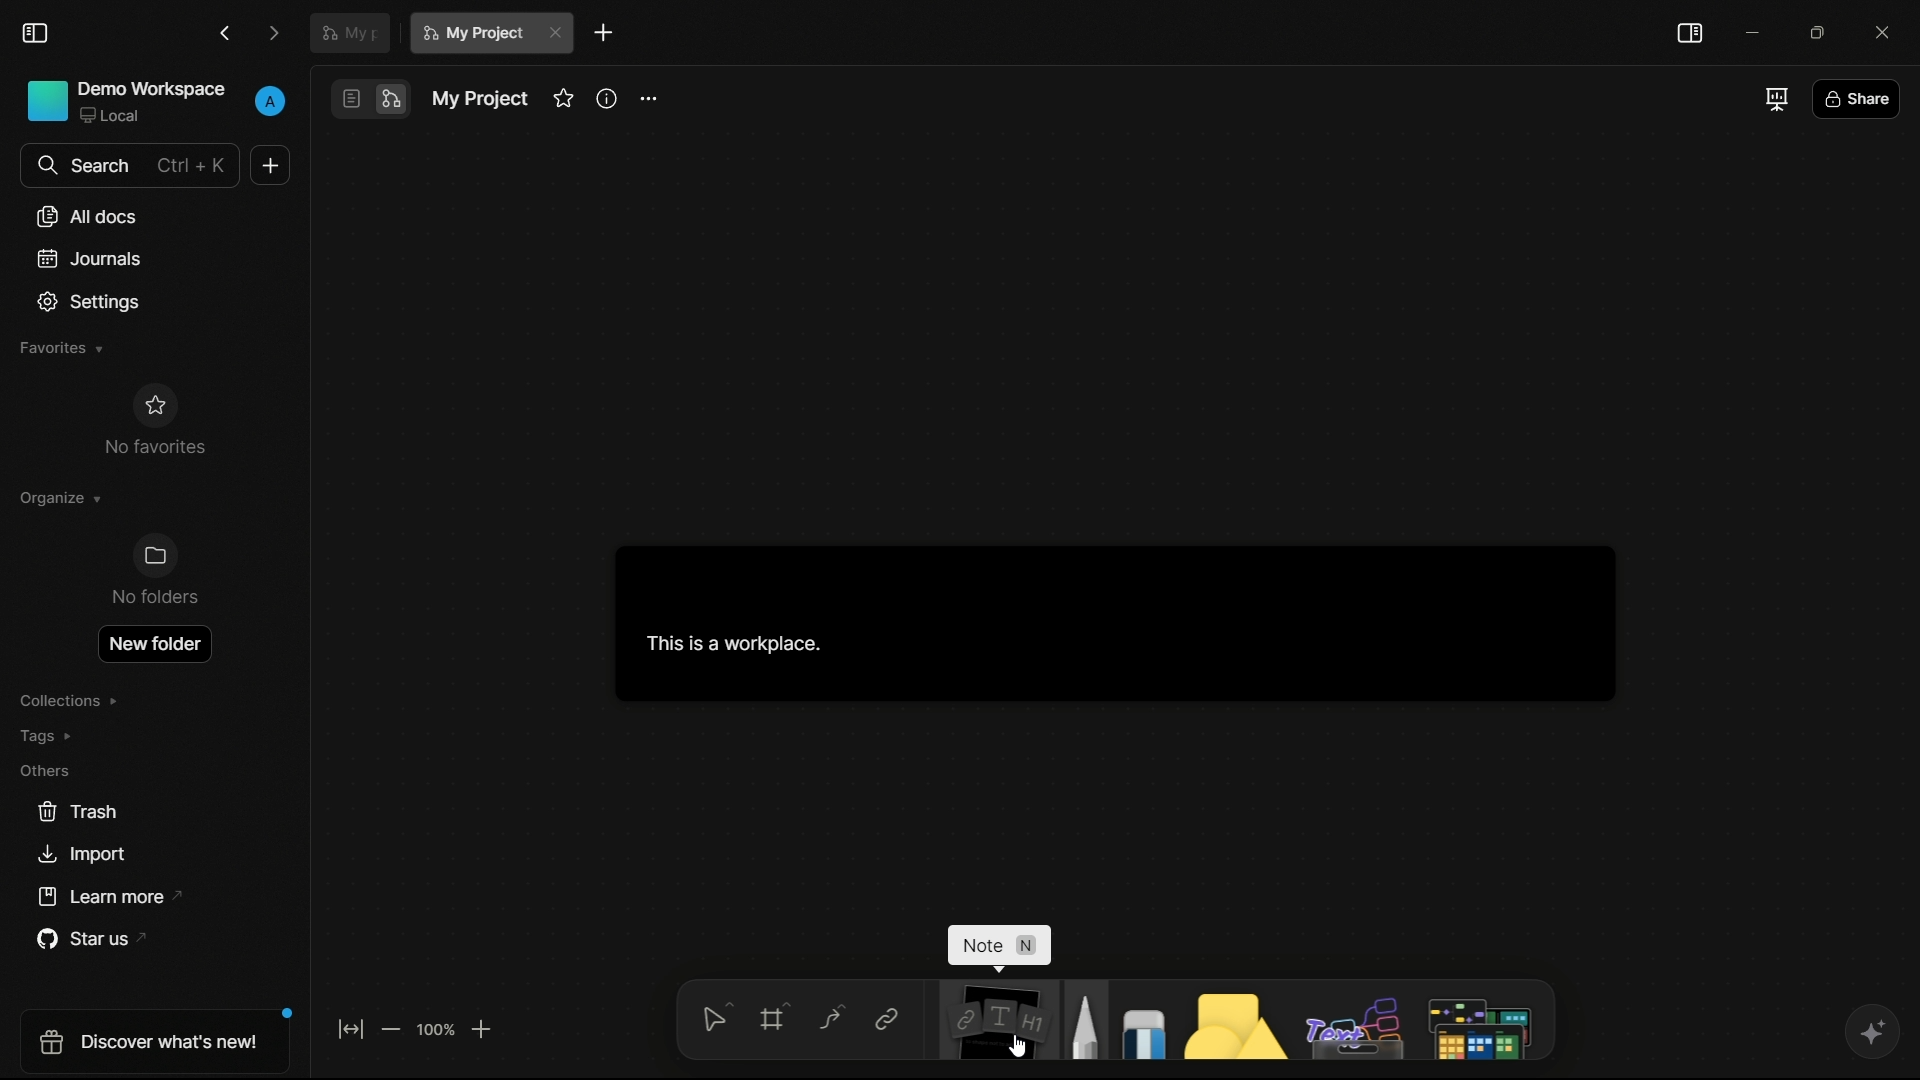 This screenshot has height=1080, width=1920. Describe the element at coordinates (1774, 100) in the screenshot. I see `full screen` at that location.